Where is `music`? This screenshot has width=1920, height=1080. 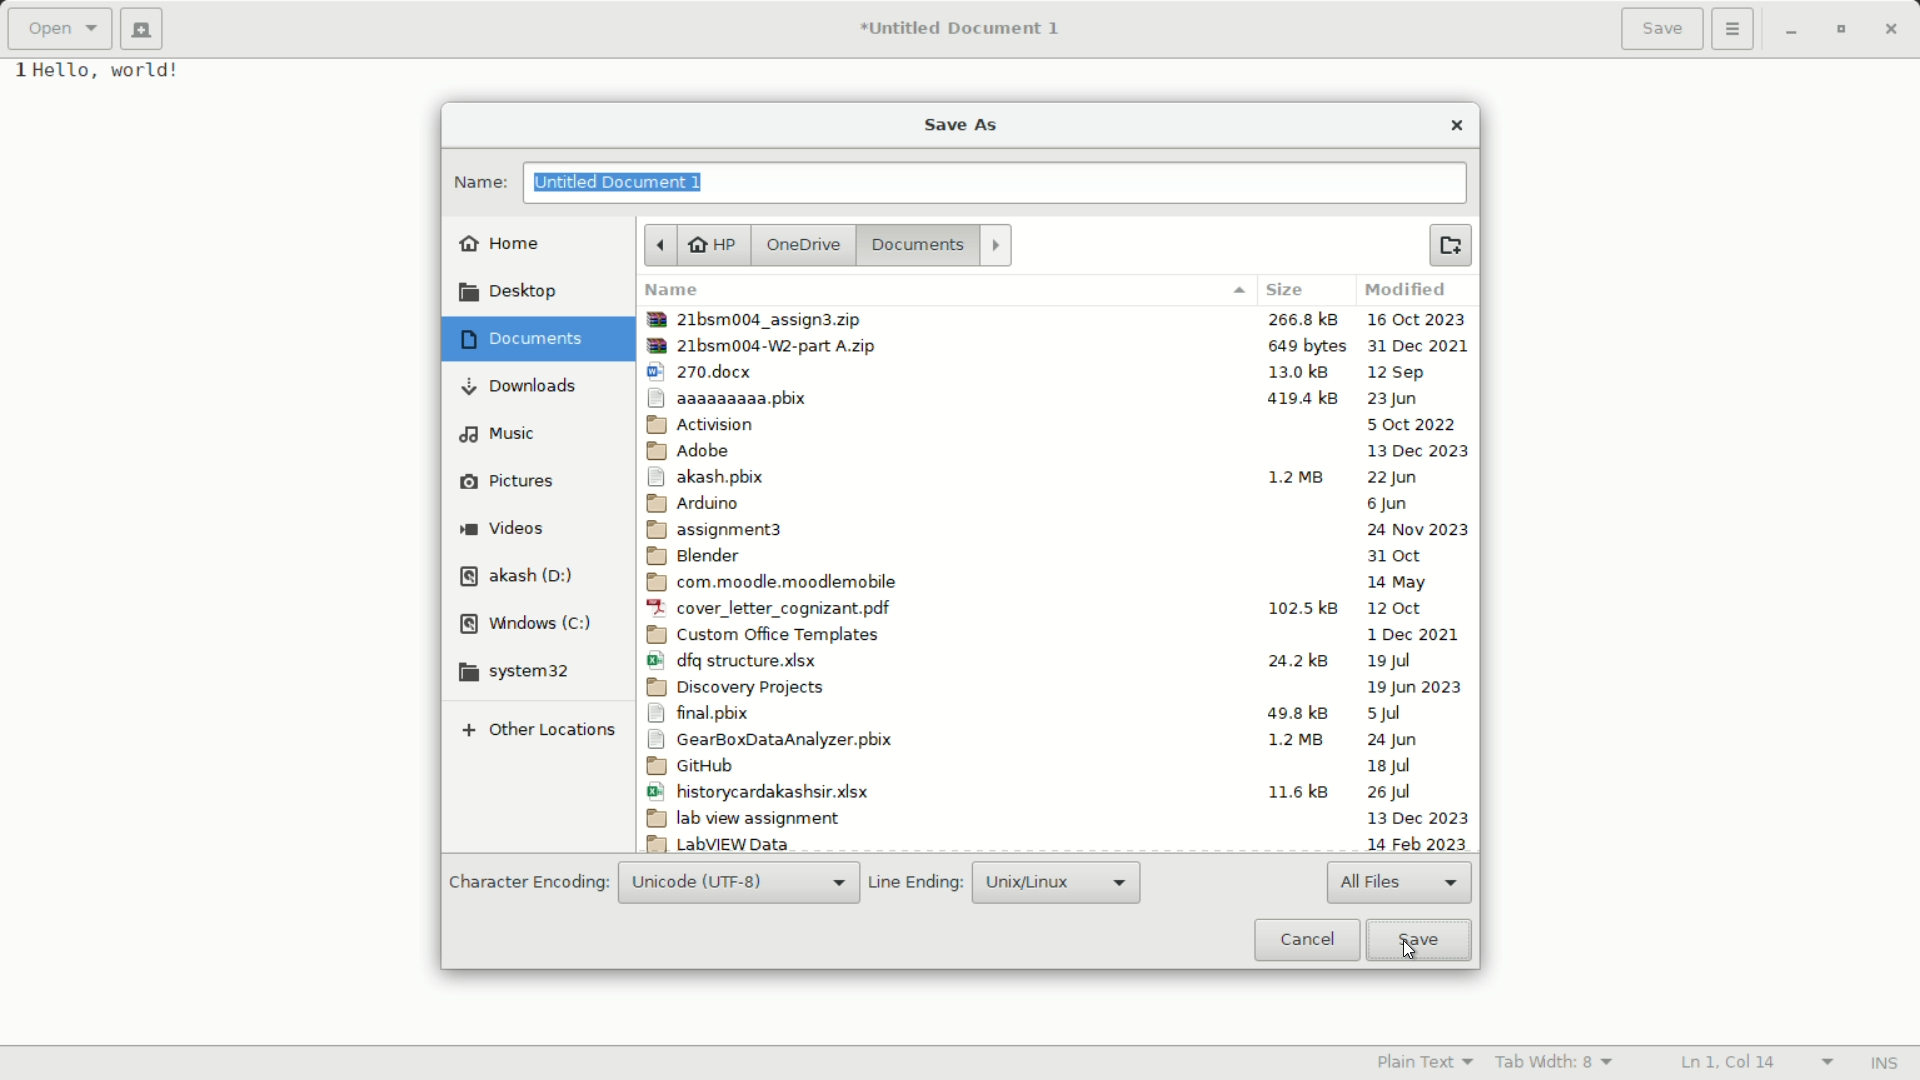
music is located at coordinates (496, 434).